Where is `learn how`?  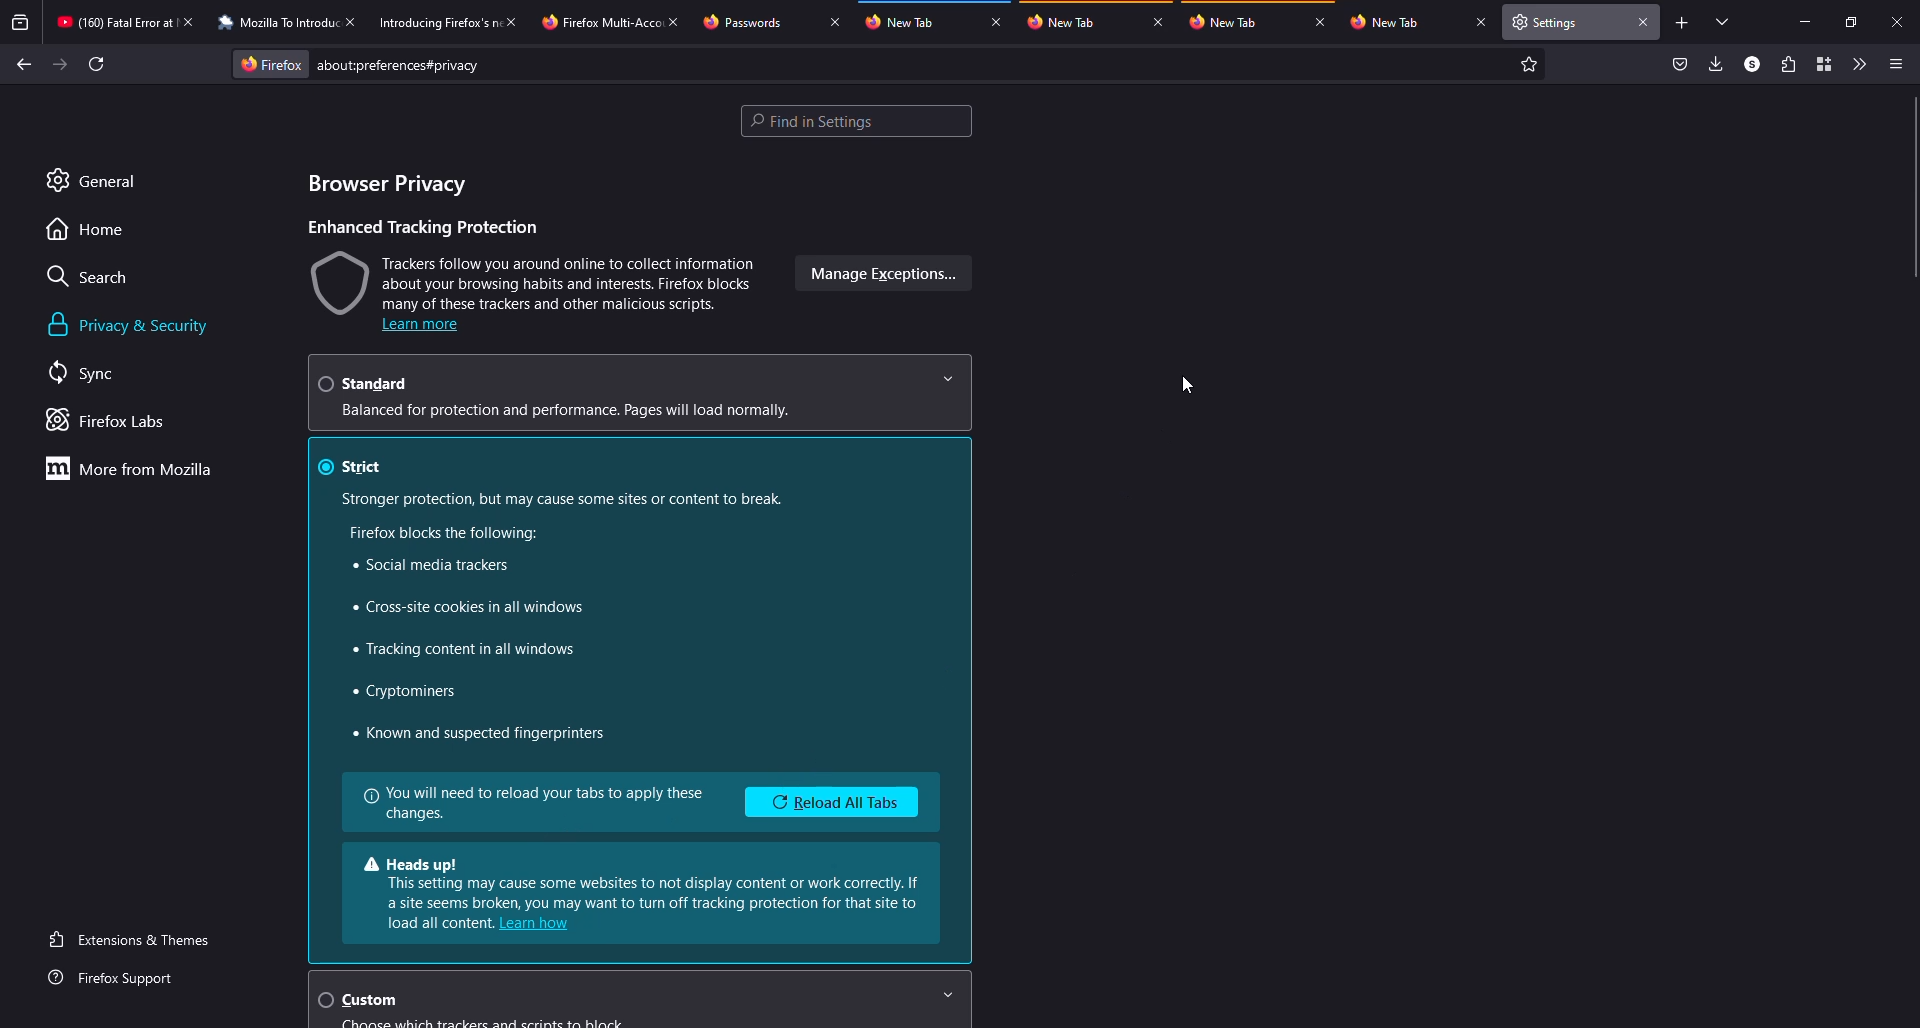 learn how is located at coordinates (542, 924).